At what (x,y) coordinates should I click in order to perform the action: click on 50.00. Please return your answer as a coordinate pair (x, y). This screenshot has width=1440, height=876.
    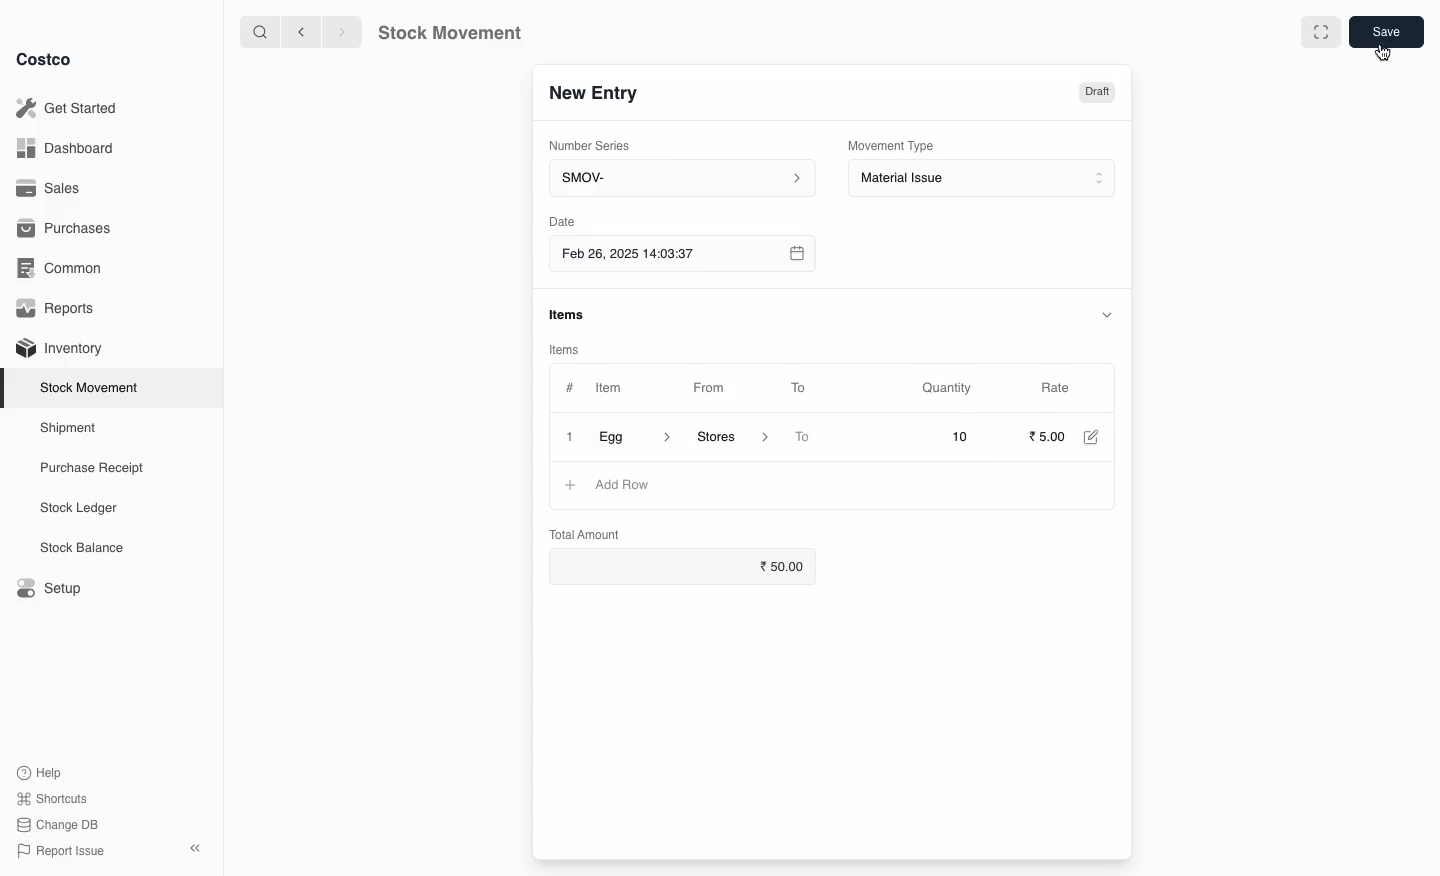
    Looking at the image, I should click on (790, 566).